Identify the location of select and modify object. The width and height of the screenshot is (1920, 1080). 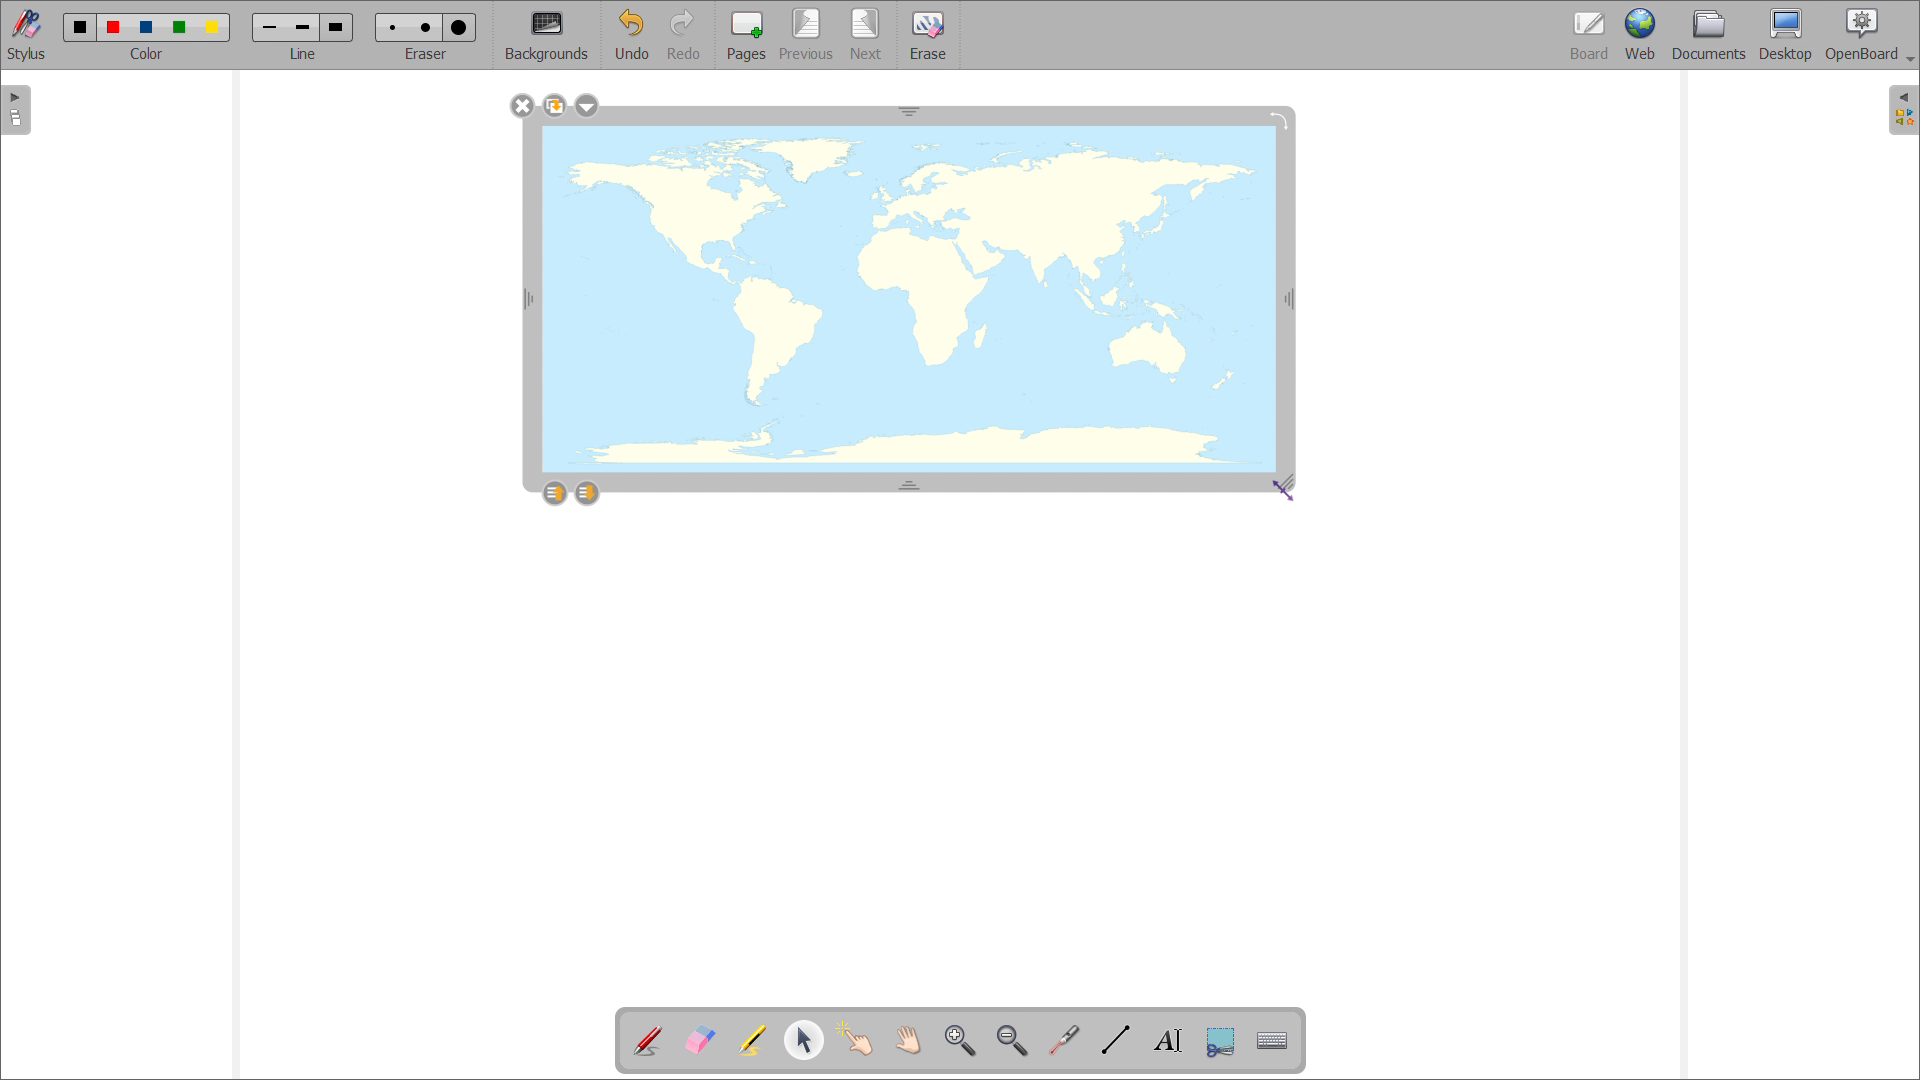
(804, 1041).